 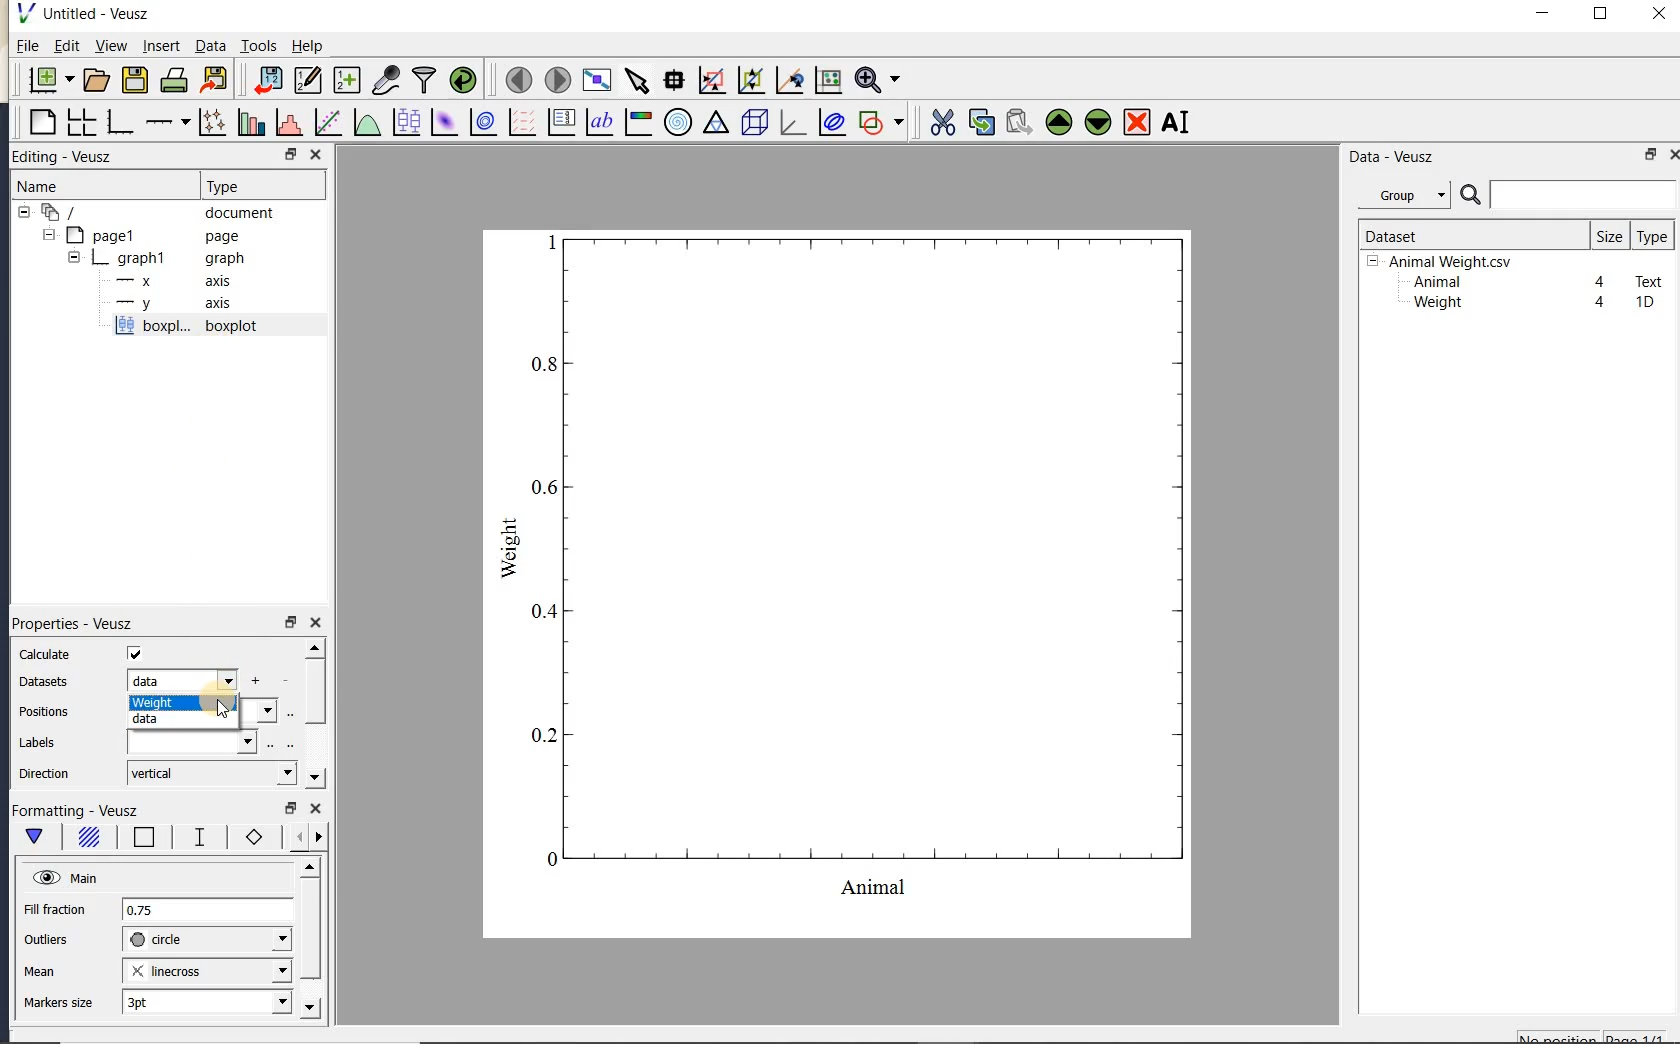 What do you see at coordinates (251, 122) in the screenshot?
I see `plot bar charts` at bounding box center [251, 122].